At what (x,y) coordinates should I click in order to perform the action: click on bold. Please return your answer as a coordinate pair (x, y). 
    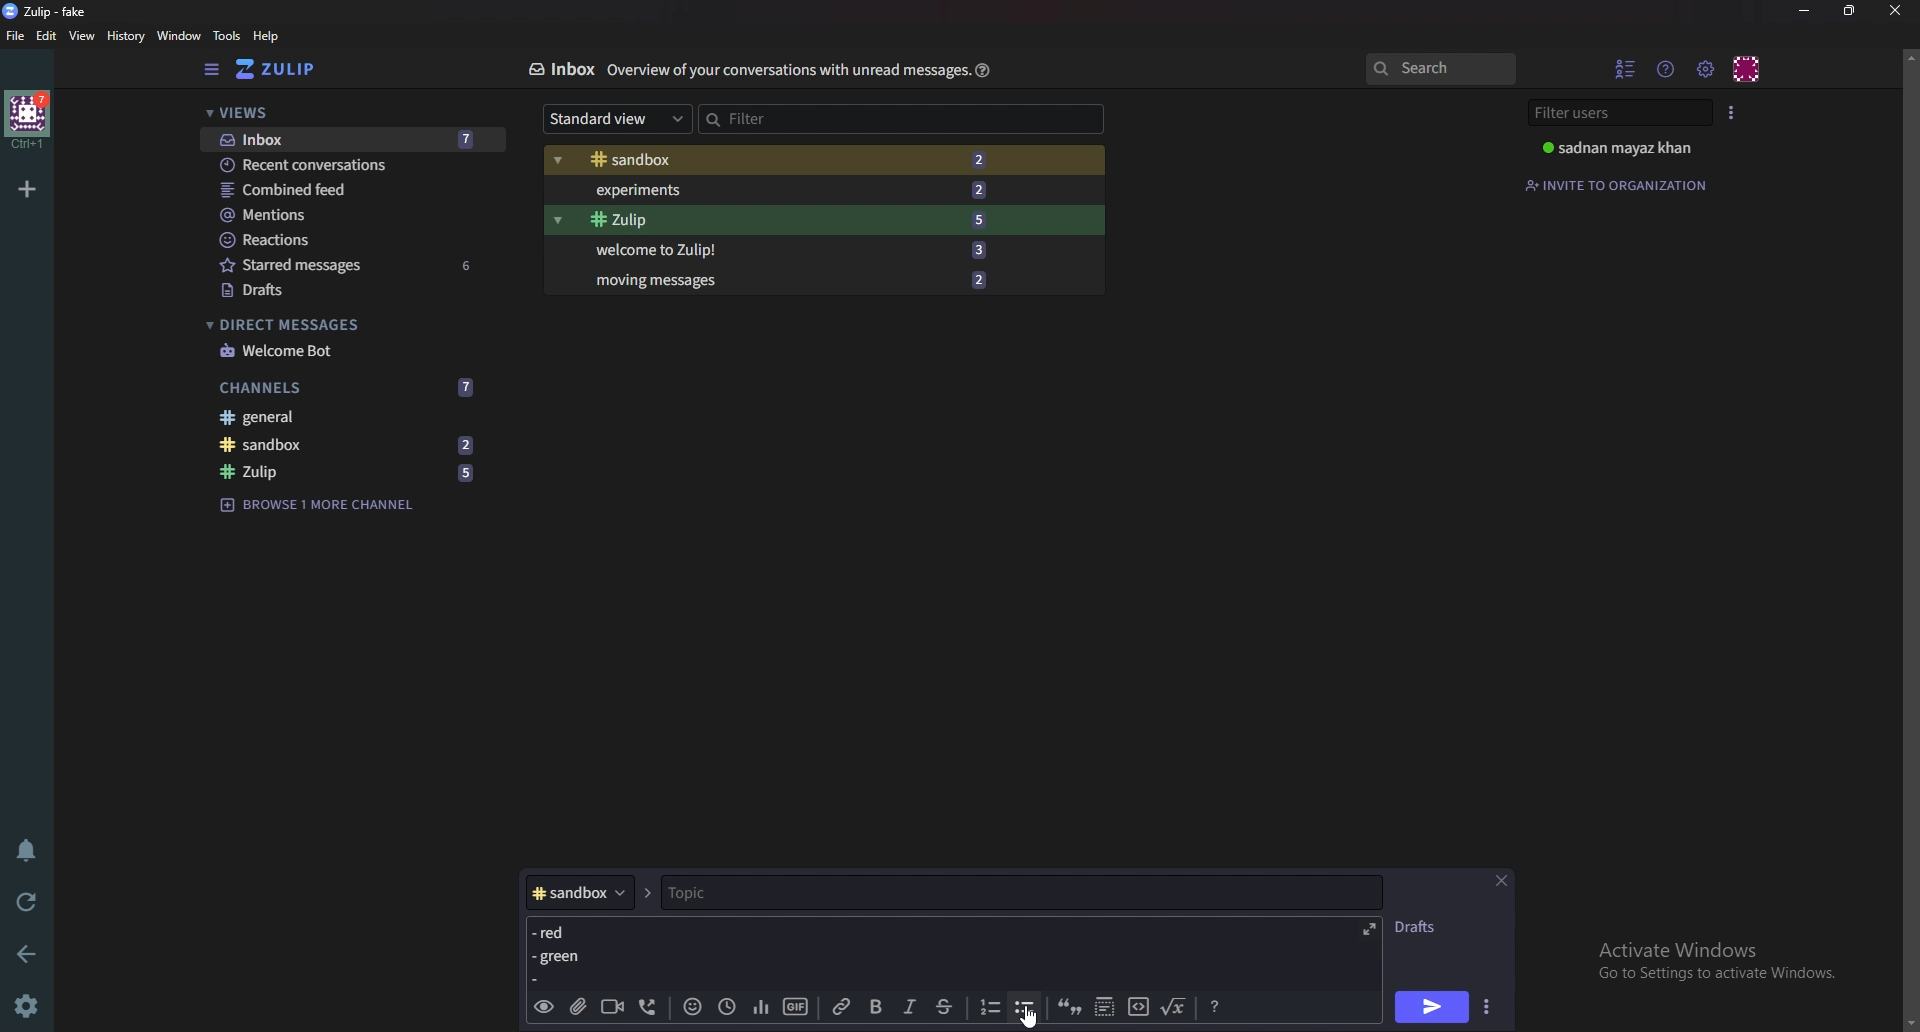
    Looking at the image, I should click on (879, 1008).